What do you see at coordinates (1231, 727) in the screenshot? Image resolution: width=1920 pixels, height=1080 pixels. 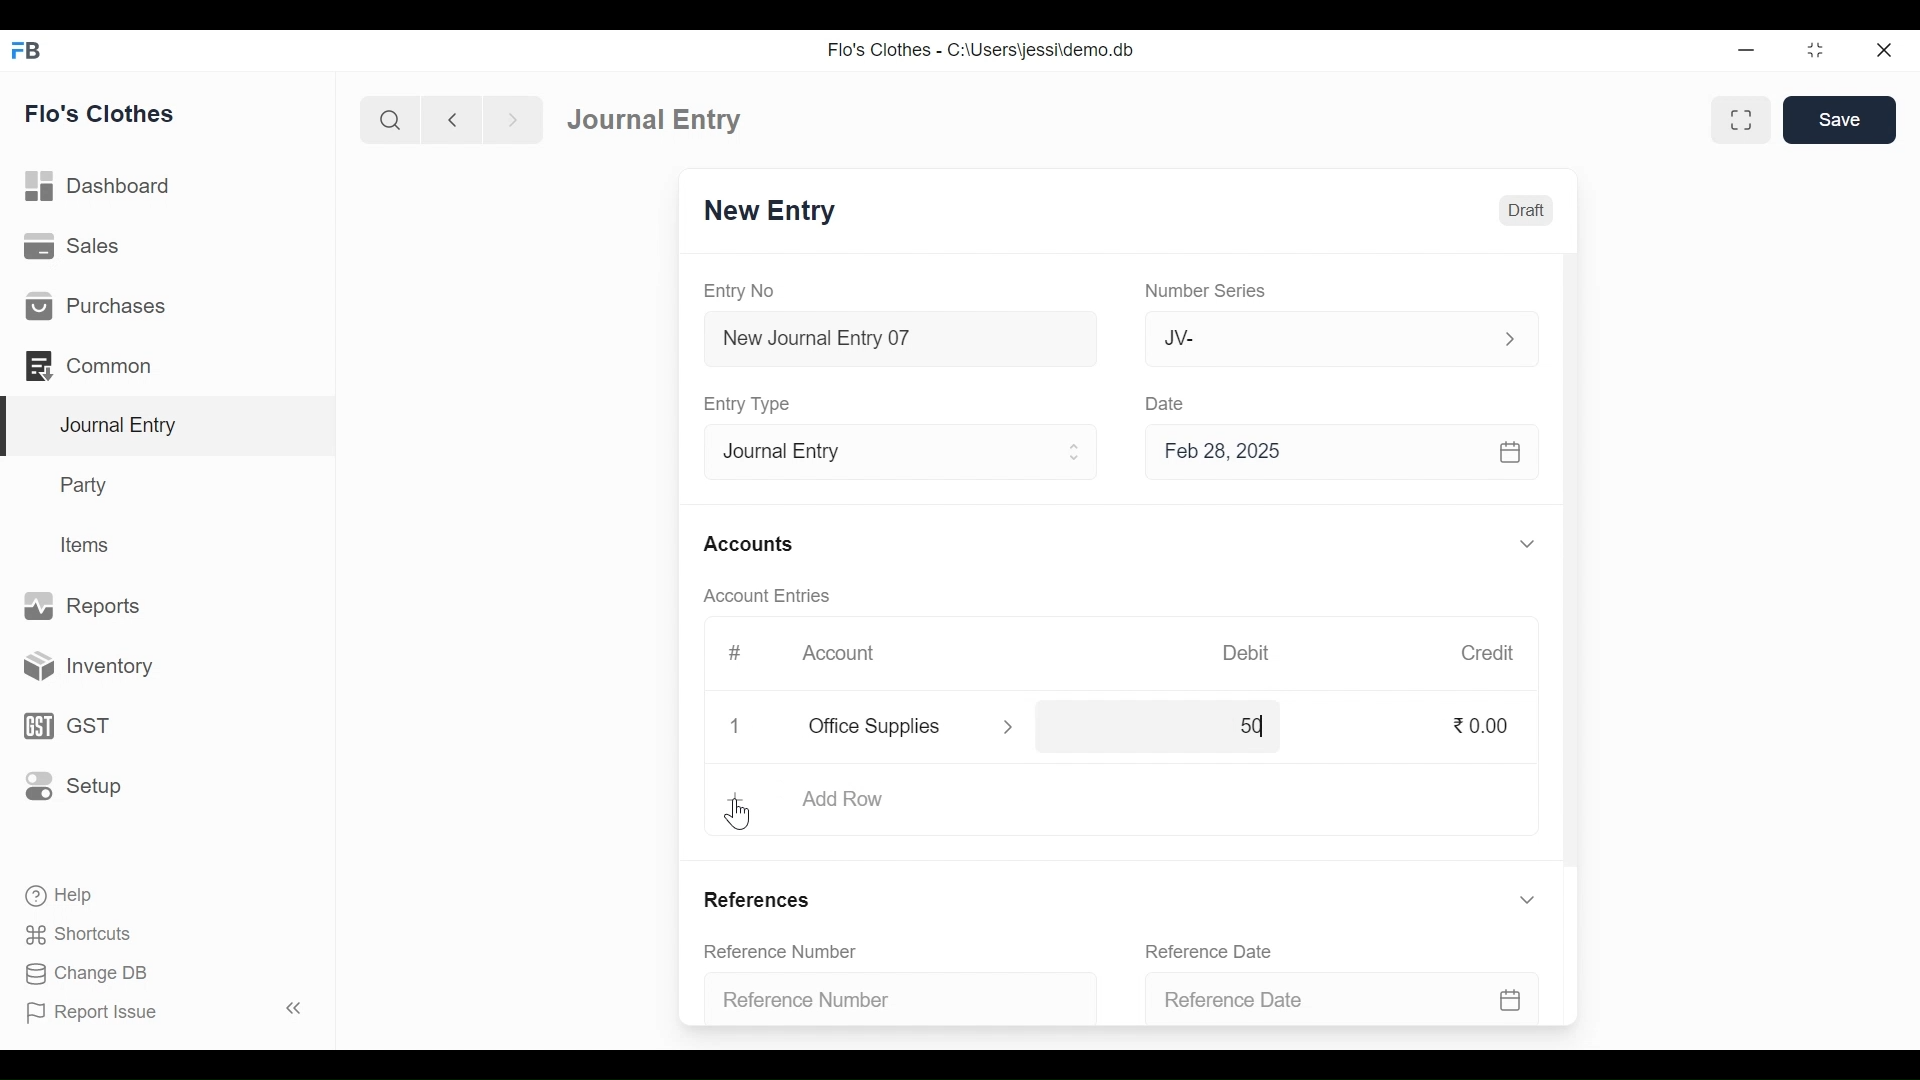 I see `50` at bounding box center [1231, 727].